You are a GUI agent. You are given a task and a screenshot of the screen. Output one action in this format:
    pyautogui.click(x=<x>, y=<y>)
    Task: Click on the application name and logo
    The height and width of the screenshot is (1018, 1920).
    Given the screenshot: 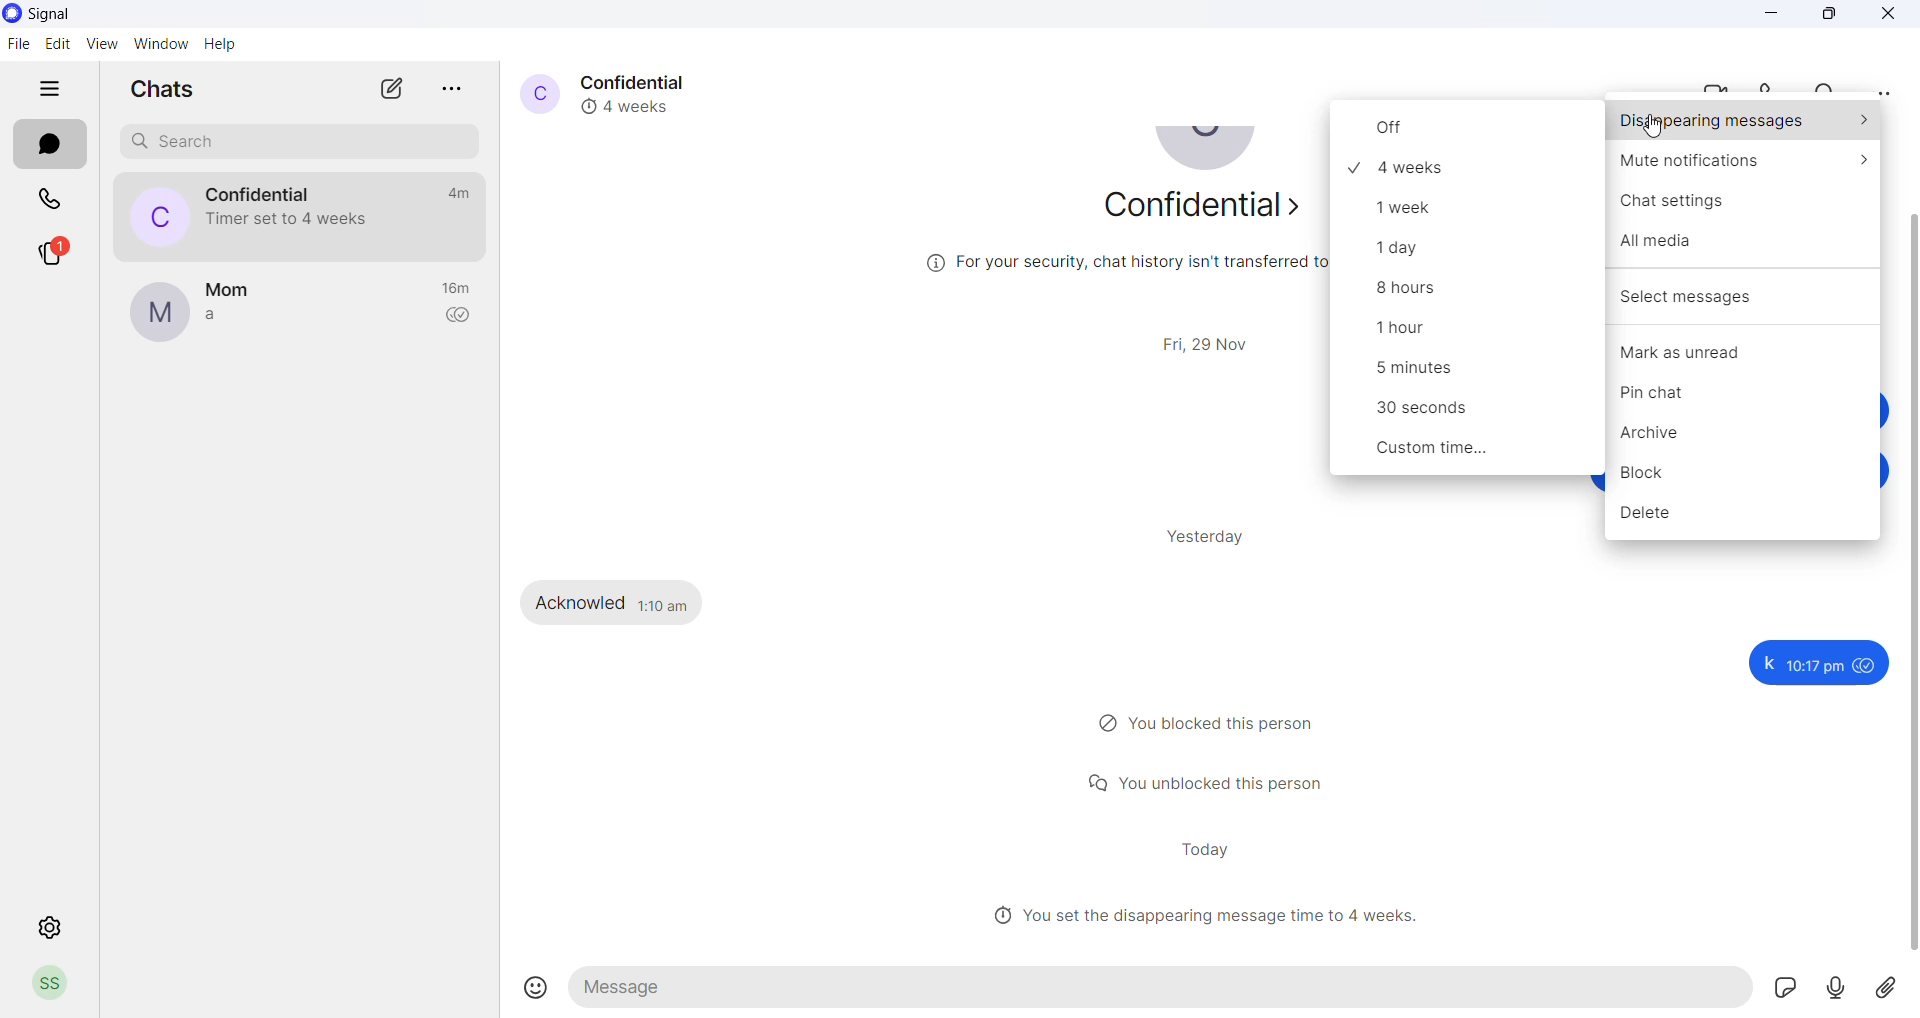 What is the action you would take?
    pyautogui.click(x=51, y=16)
    